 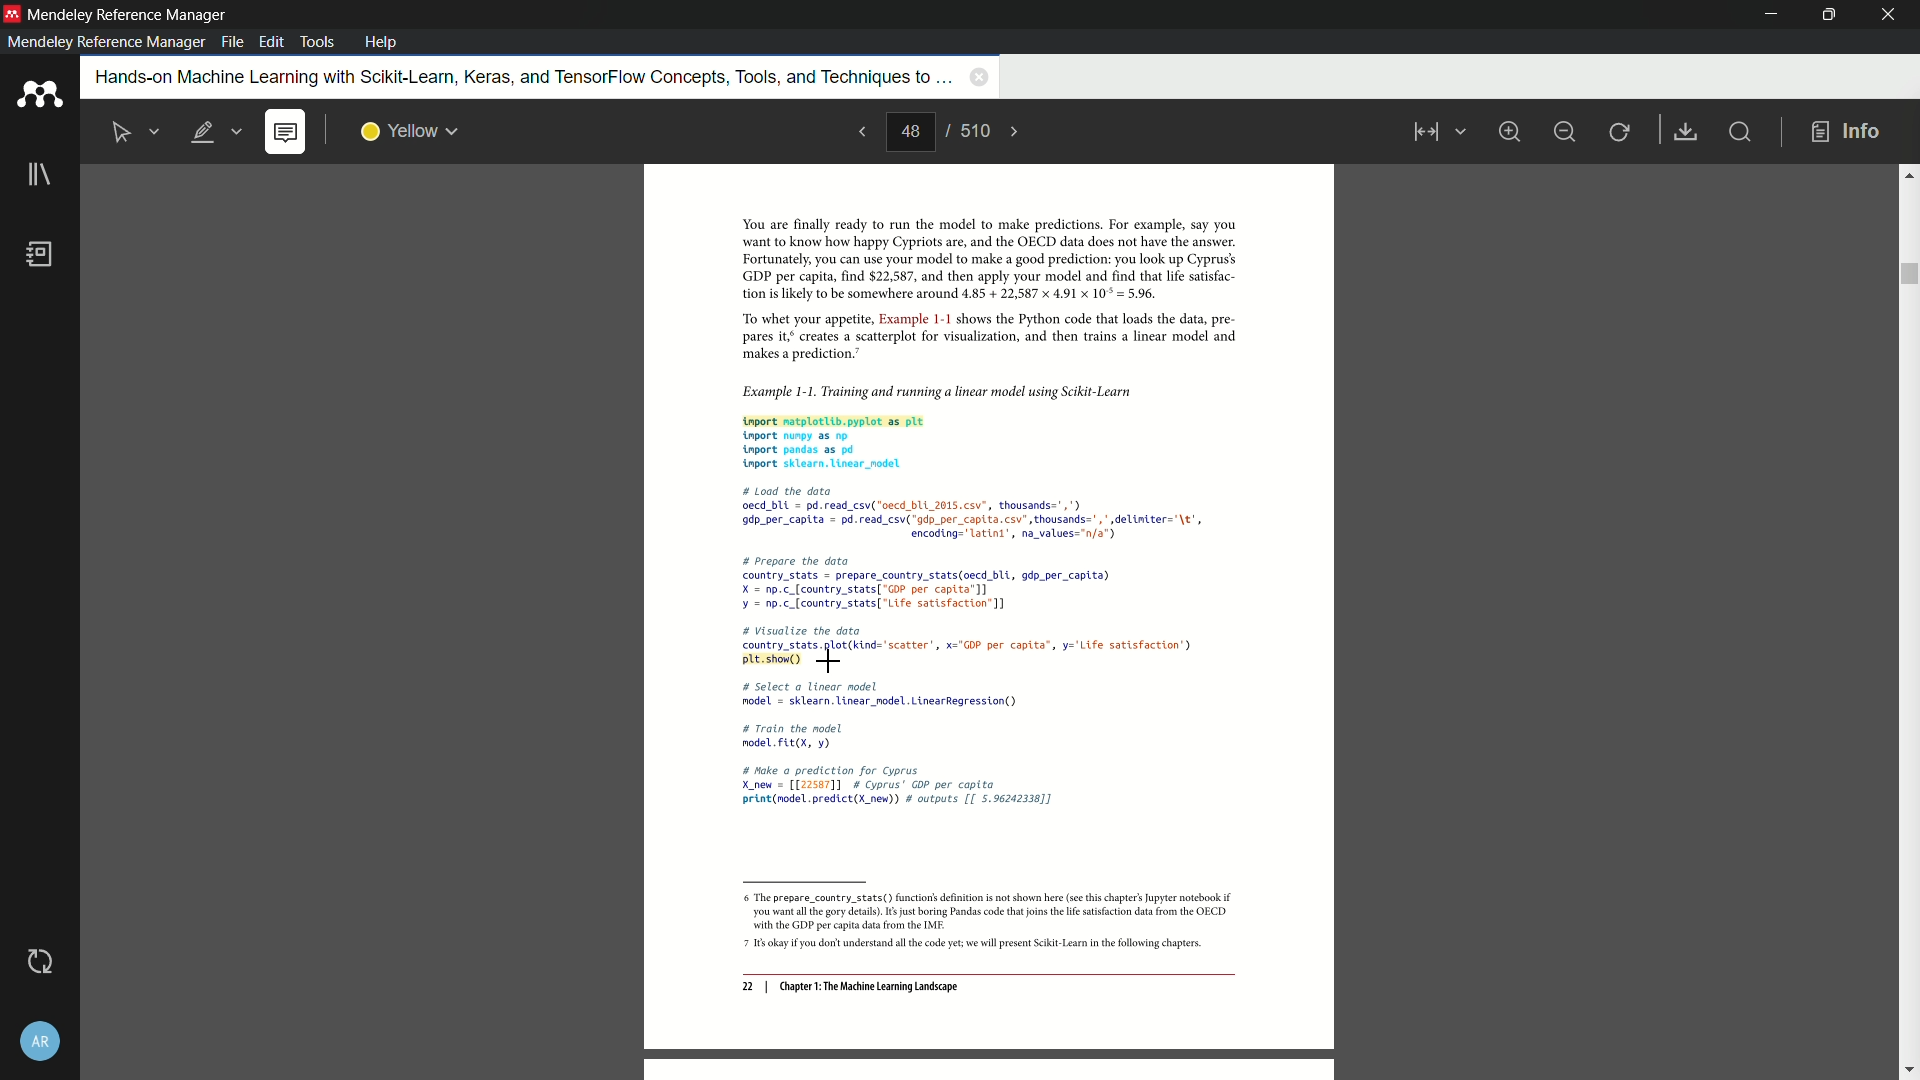 I want to click on # Load the data

oecd_bUL = pd. read_csv("oecd_bLL 2015.csv”, thousands=",")

9dp_per_captta = pd.read_csv("gdp_per capita. csv’, thousands=",* delintter="\t',
encoding="latini’, na_values="n/a")

# prepare the data

country_stats = prepare_country_stats(aecd bli, gdp_per capita)

X = np.c_[country_stats[ "GOP per captta’]]

¥ = np.c_(country_stats[ "Life satisfaction]

# Visualize the dota

country_stats. plot(kind="scatter, x="G0P per capita”, y='Life satisfaction’)

pt. show()

# select a linear nodel

nodel = sklearn. linear_nodel. LinearRegression()

# Train the model

nodelFLL(X, ¥)

# Nake a prediction for Cyprus

X_new = [[22567]] # Cyprus’ GOP per capita

print(nodel.predict(X new) # outputs [[ 5.96242338]], so click(x=977, y=650).